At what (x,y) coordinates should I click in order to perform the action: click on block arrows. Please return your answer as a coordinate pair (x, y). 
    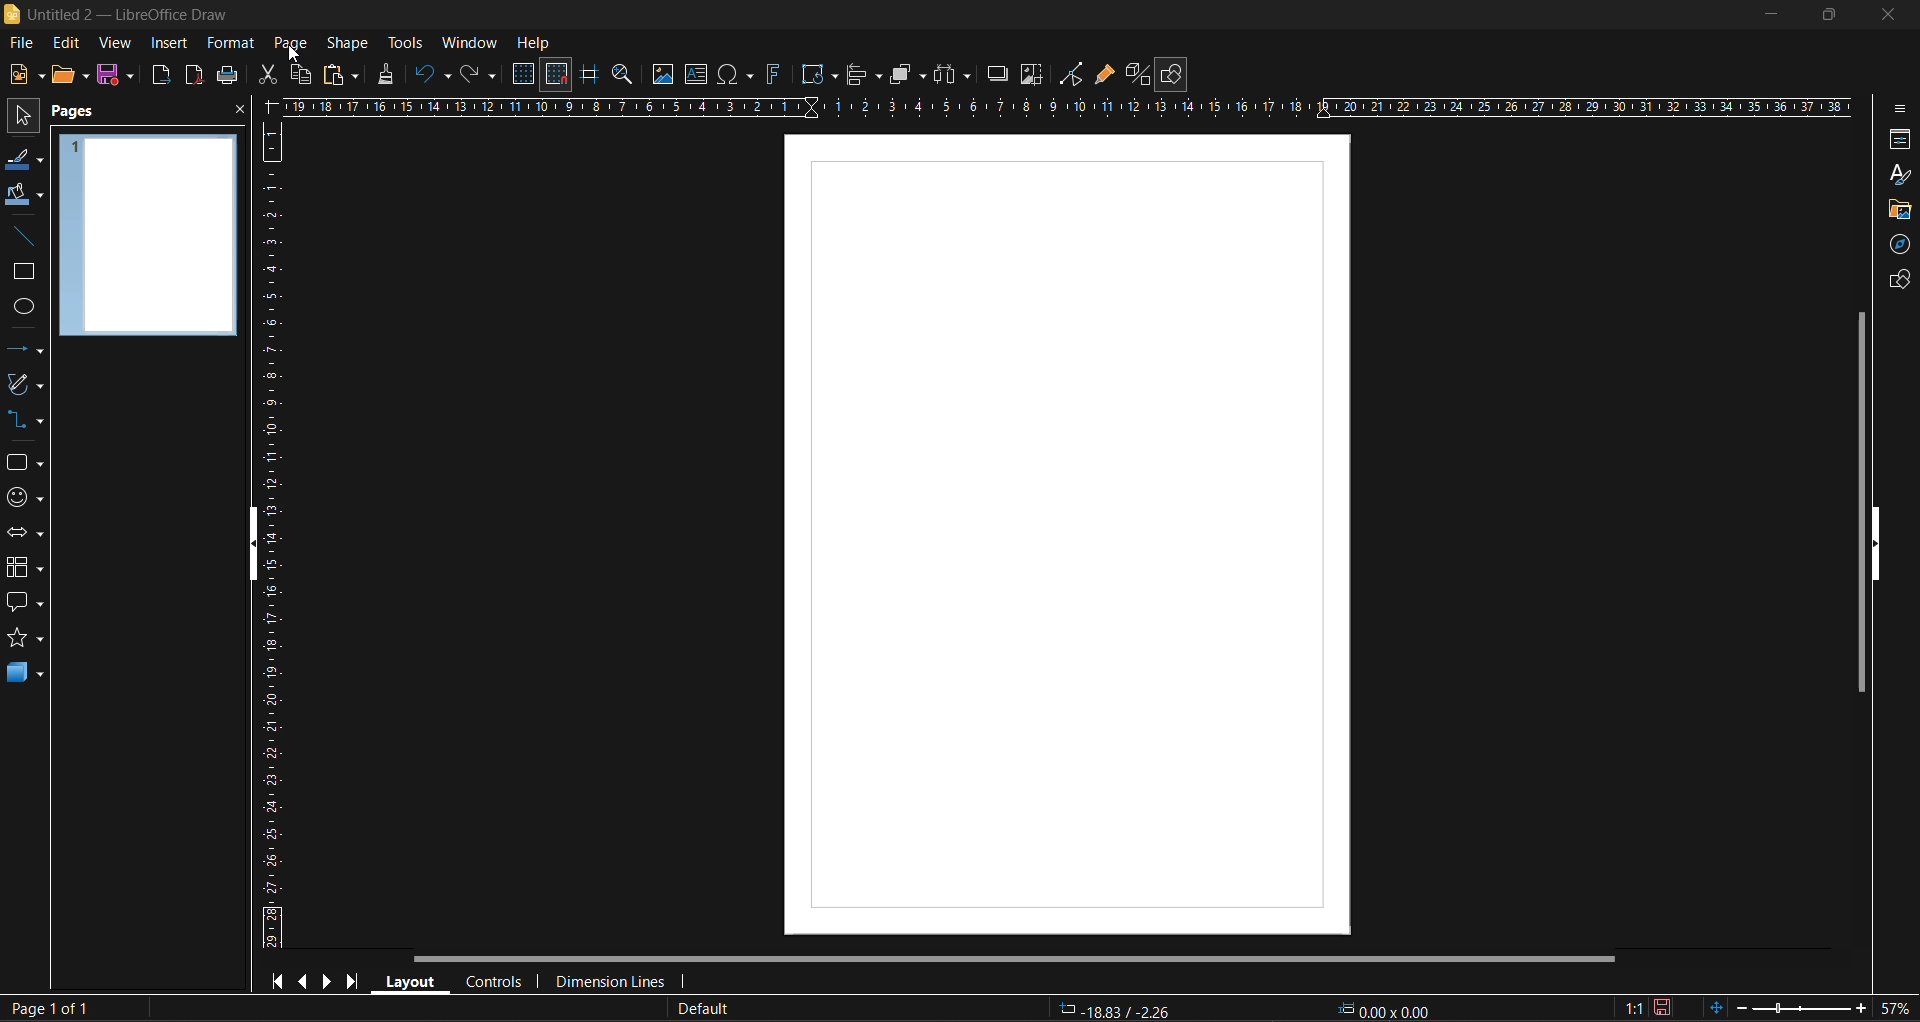
    Looking at the image, I should click on (25, 533).